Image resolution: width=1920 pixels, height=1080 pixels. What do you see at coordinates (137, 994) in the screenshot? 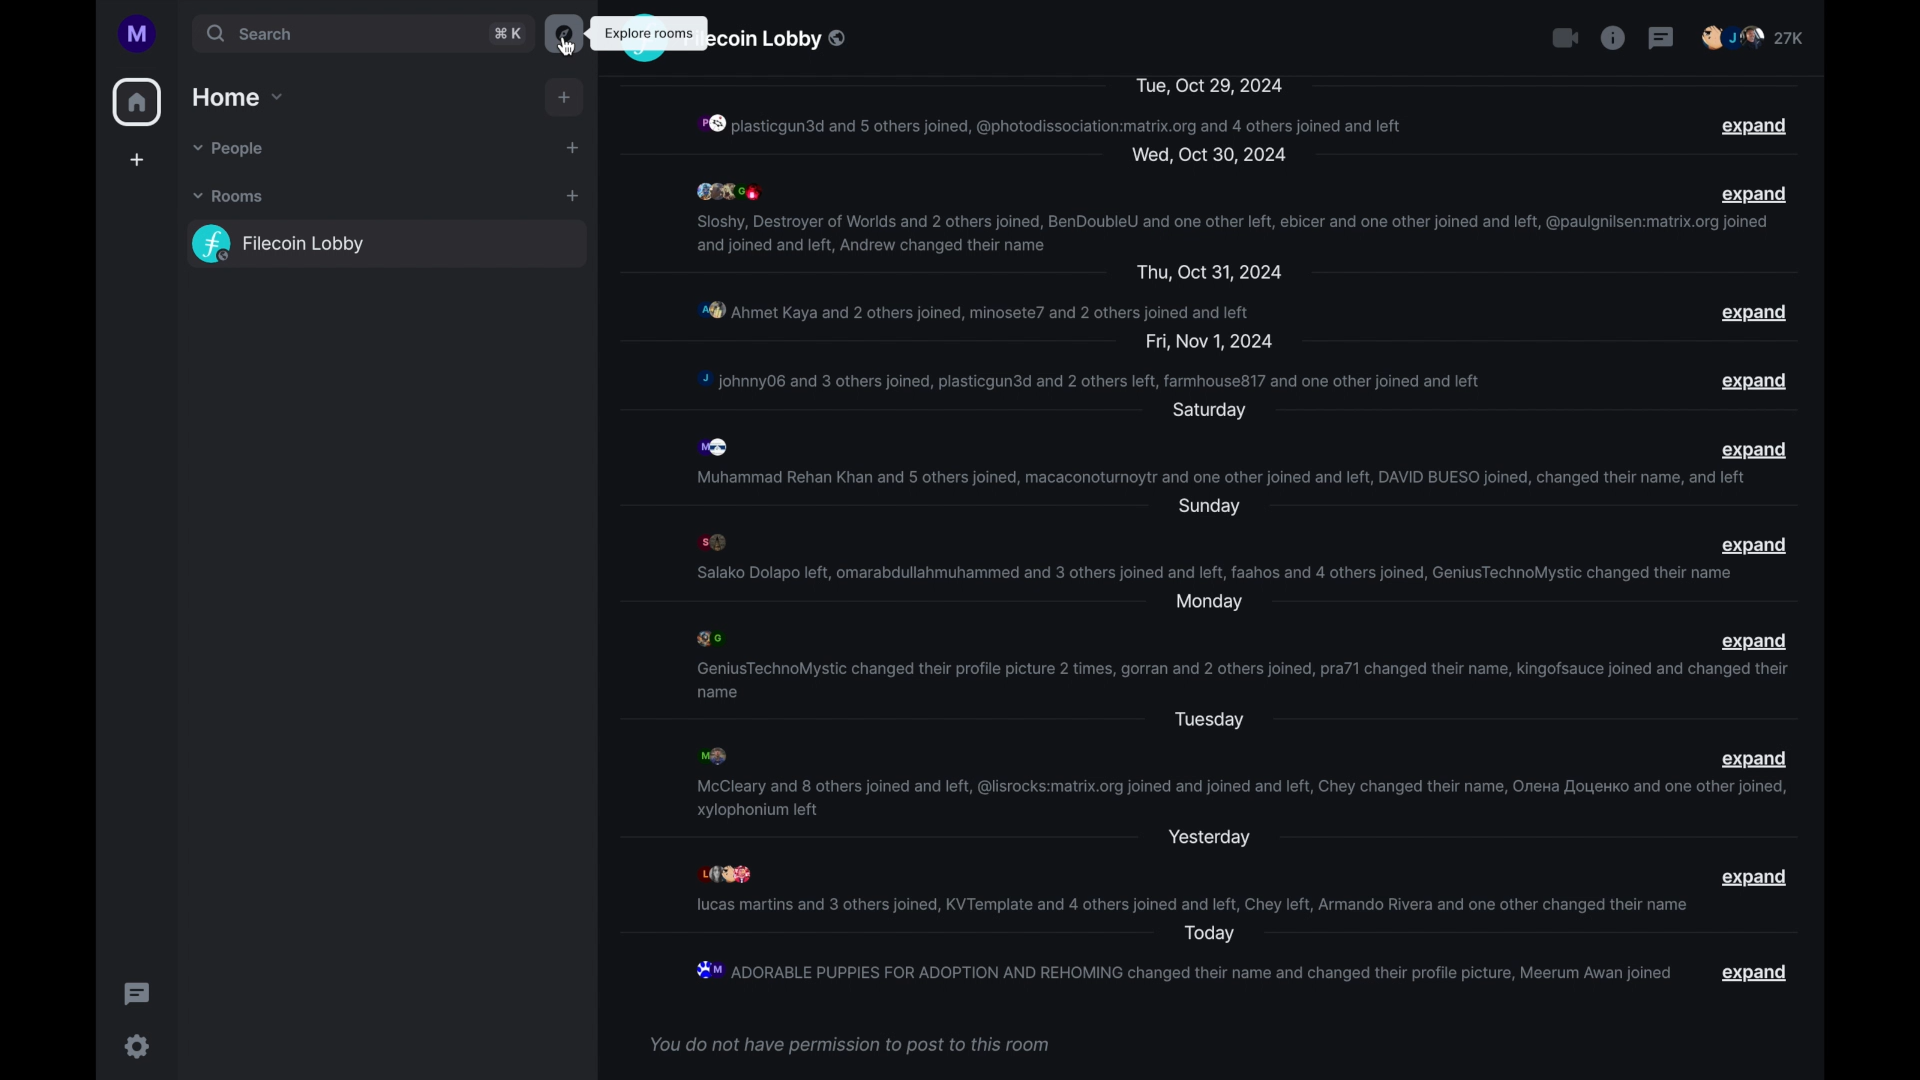
I see `thread activity` at bounding box center [137, 994].